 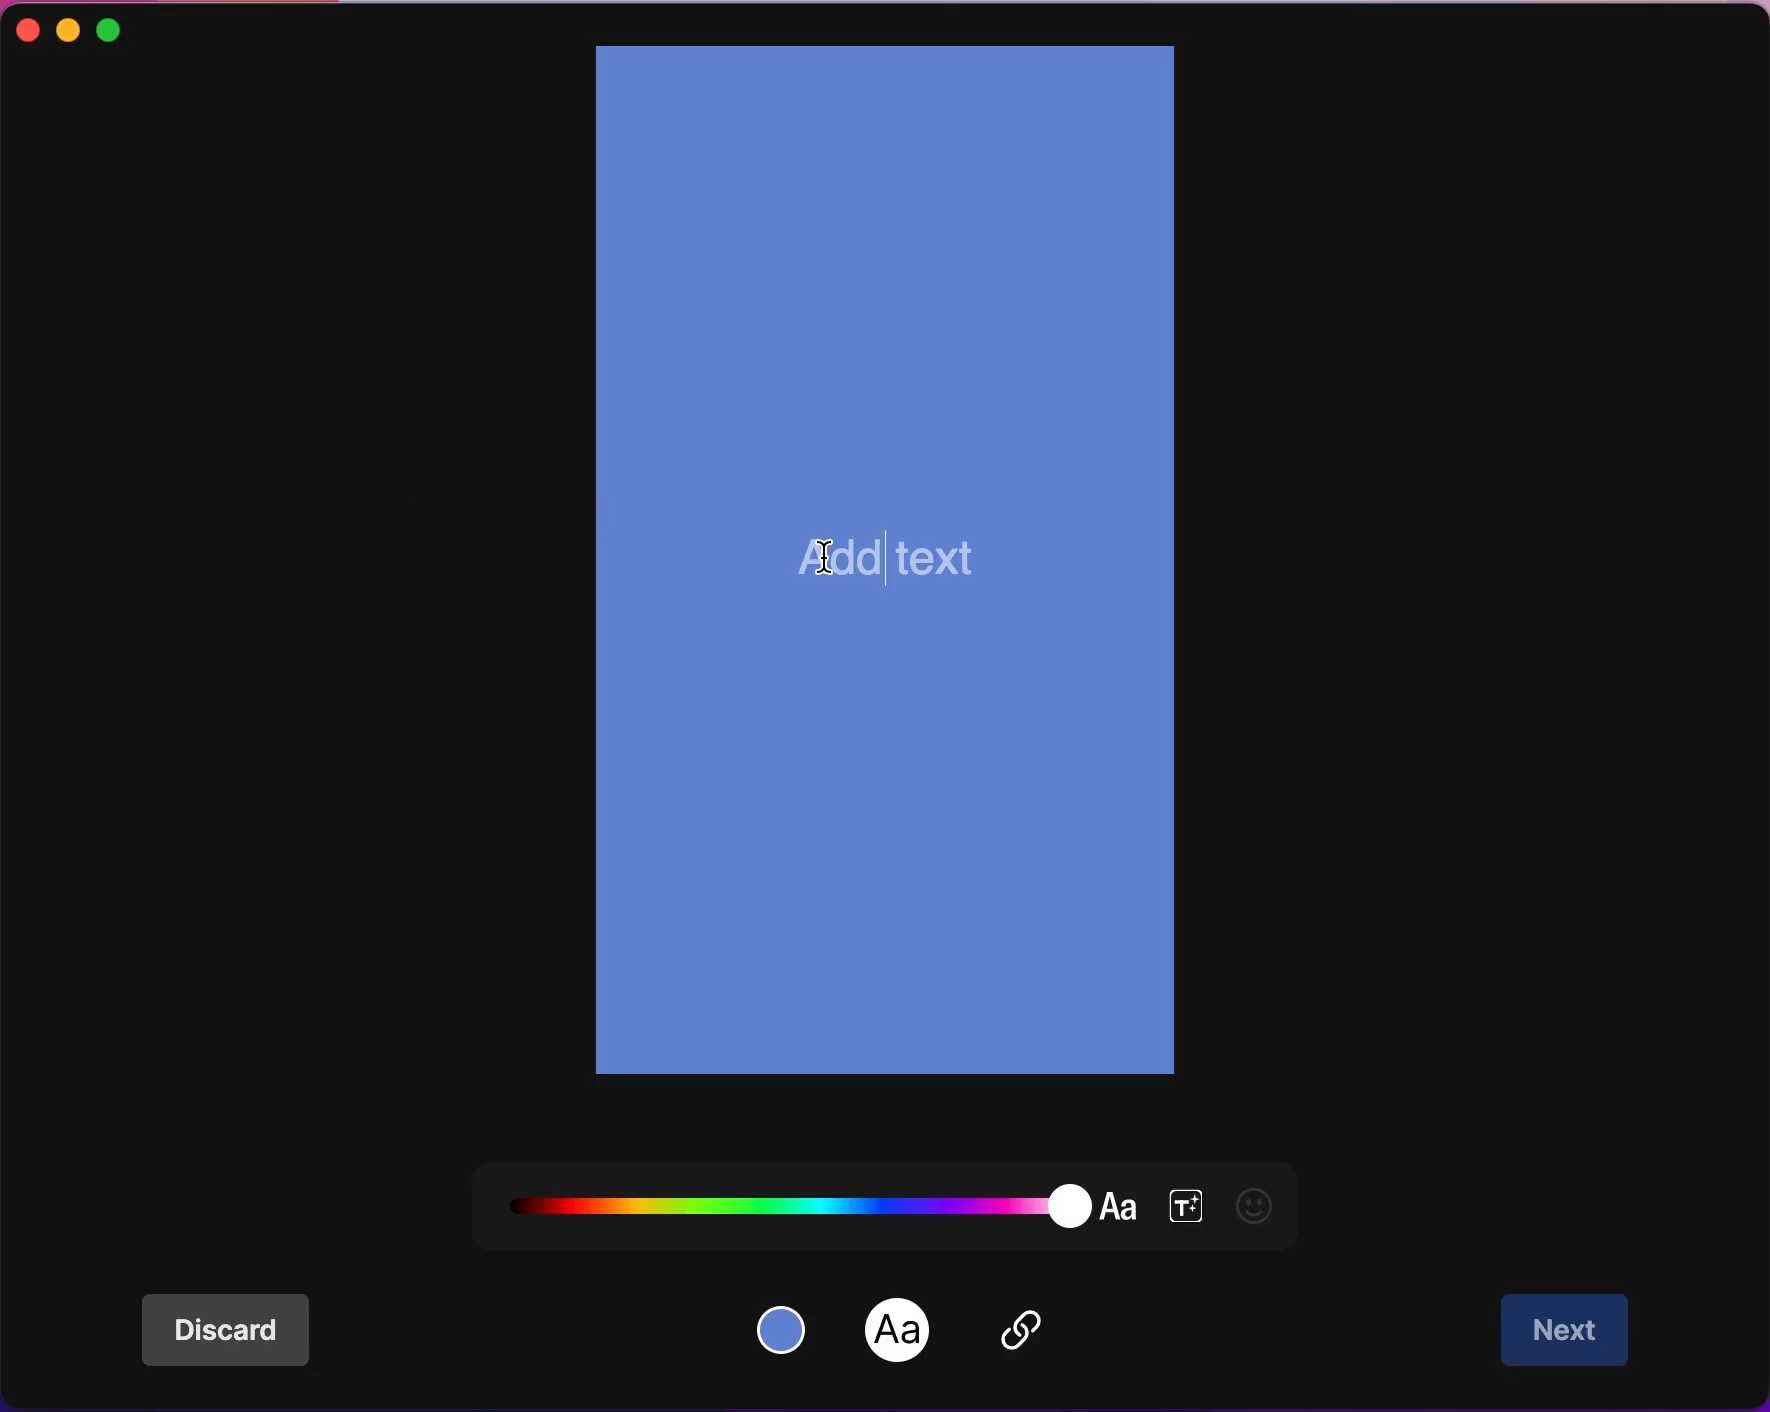 I want to click on discard, so click(x=237, y=1332).